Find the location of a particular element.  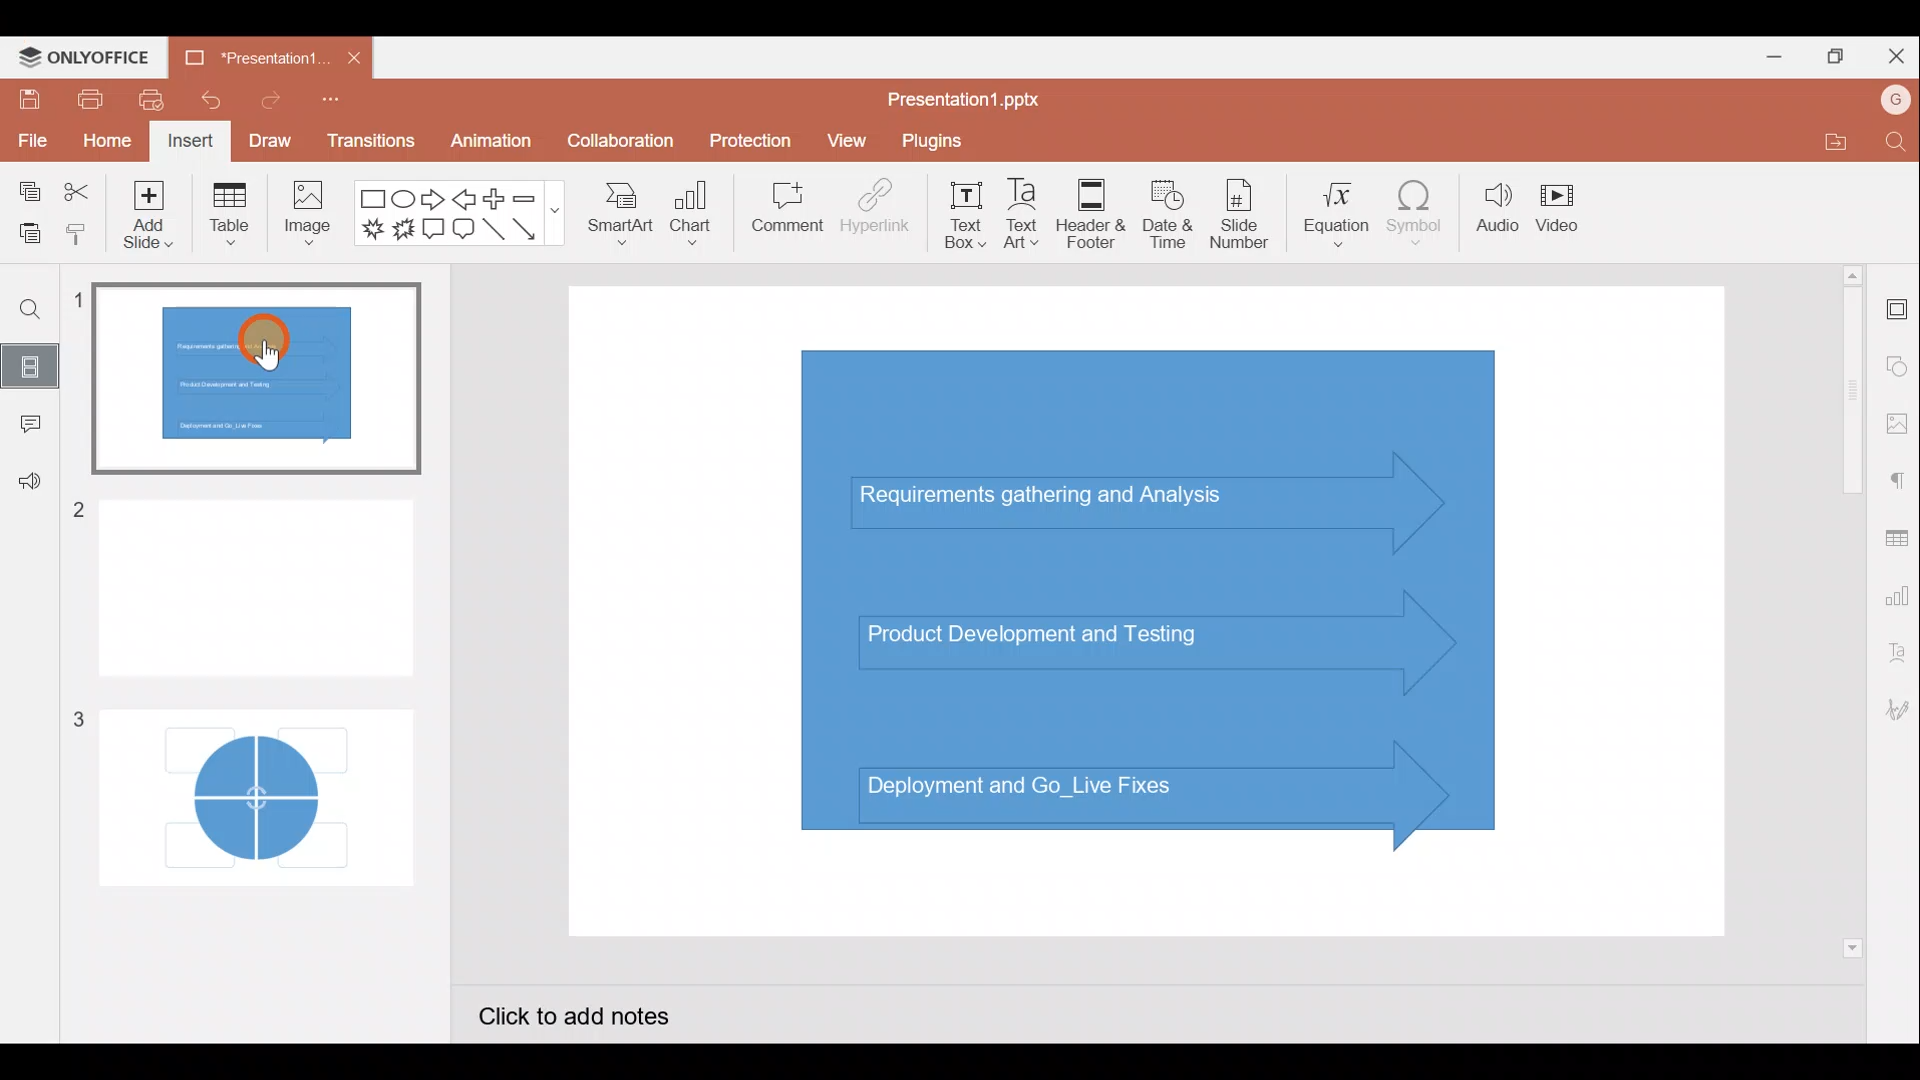

ONLYOFFICE Menu is located at coordinates (95, 58).